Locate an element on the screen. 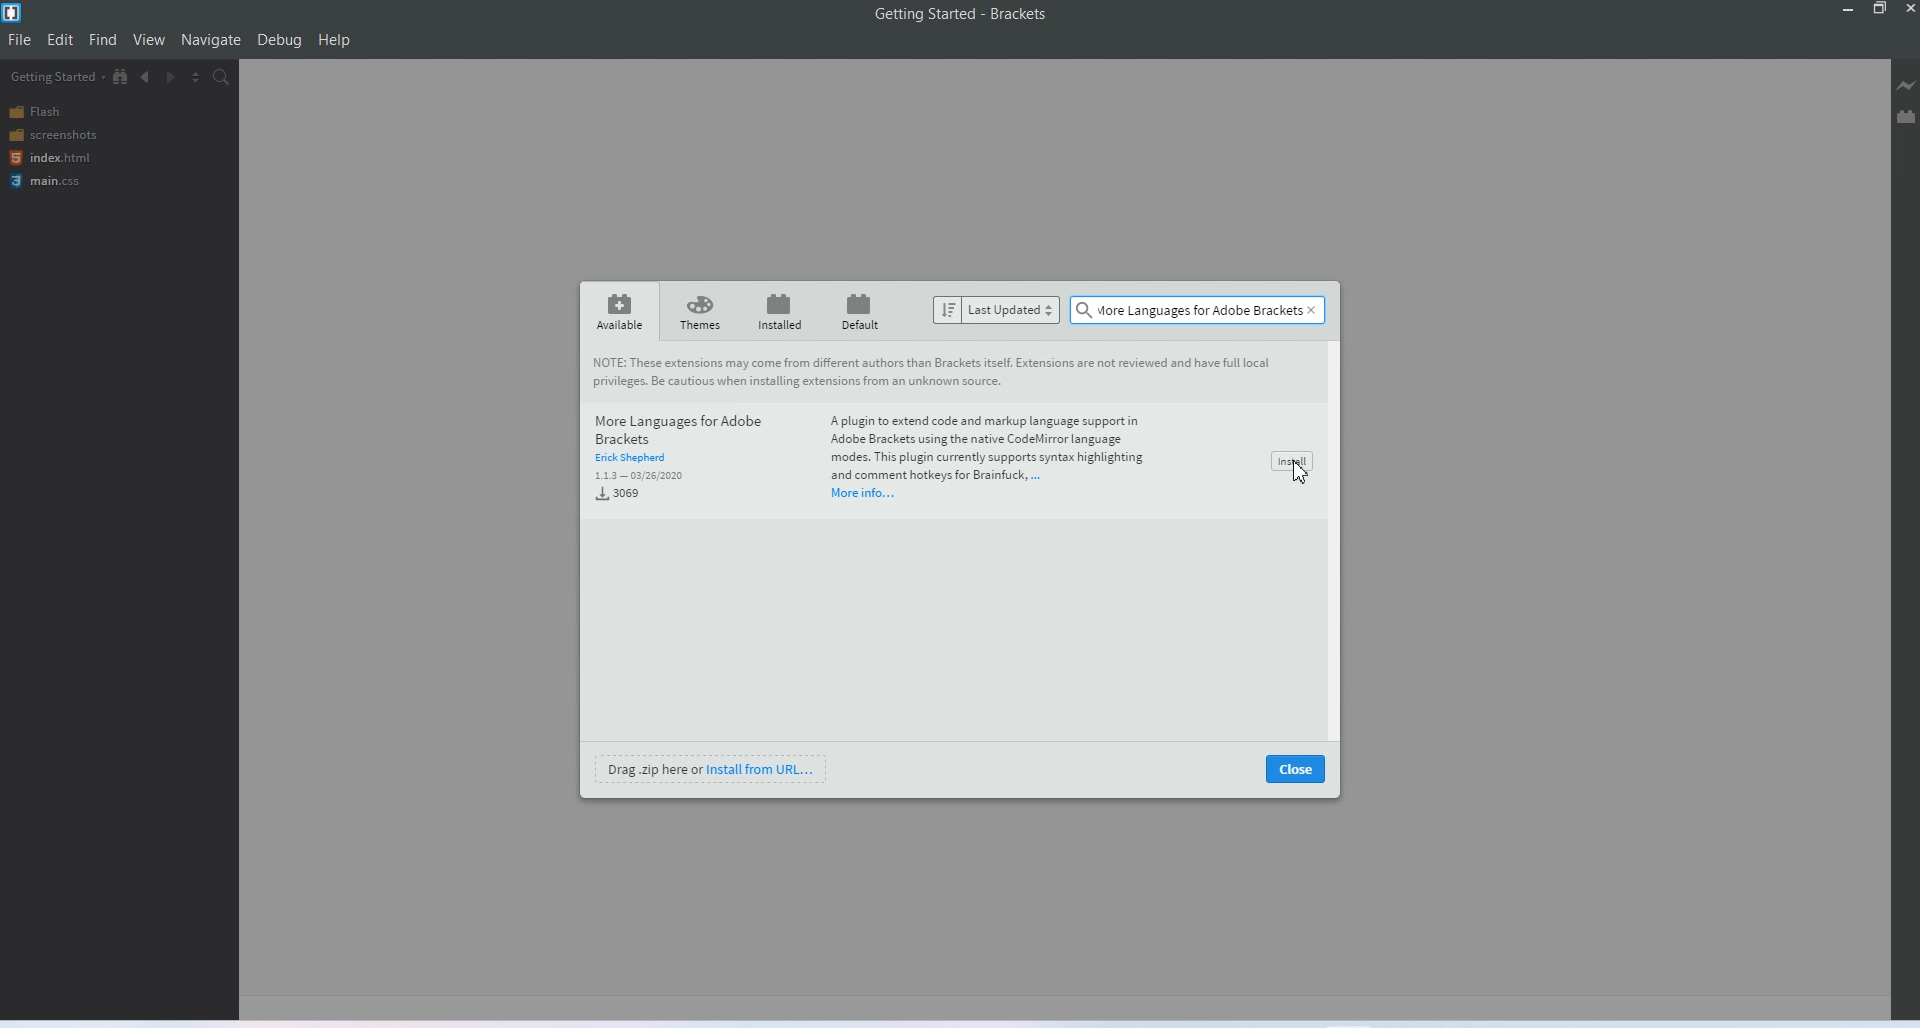  Note: The extensions may come from different authors than Brackets itself extension are not reviewed is located at coordinates (939, 374).